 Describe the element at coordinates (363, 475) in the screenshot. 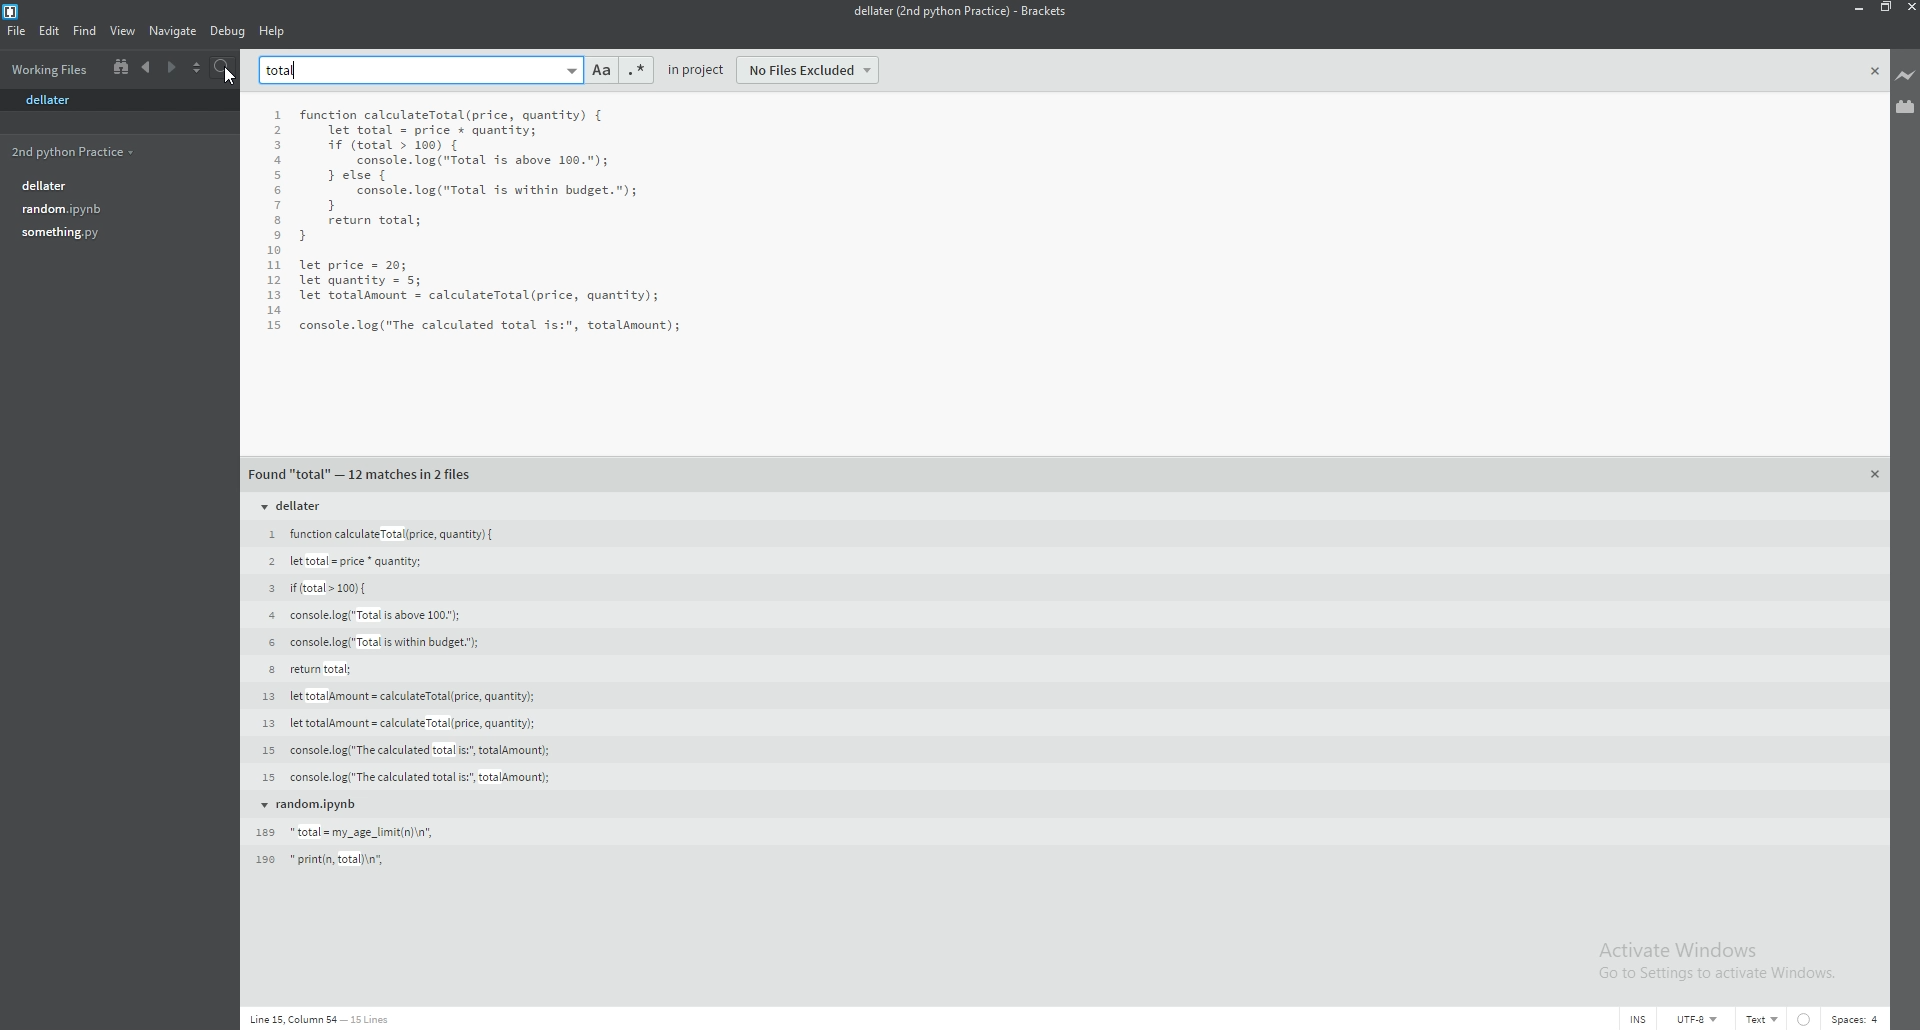

I see `found "total" - 12 matches in 2 files` at that location.